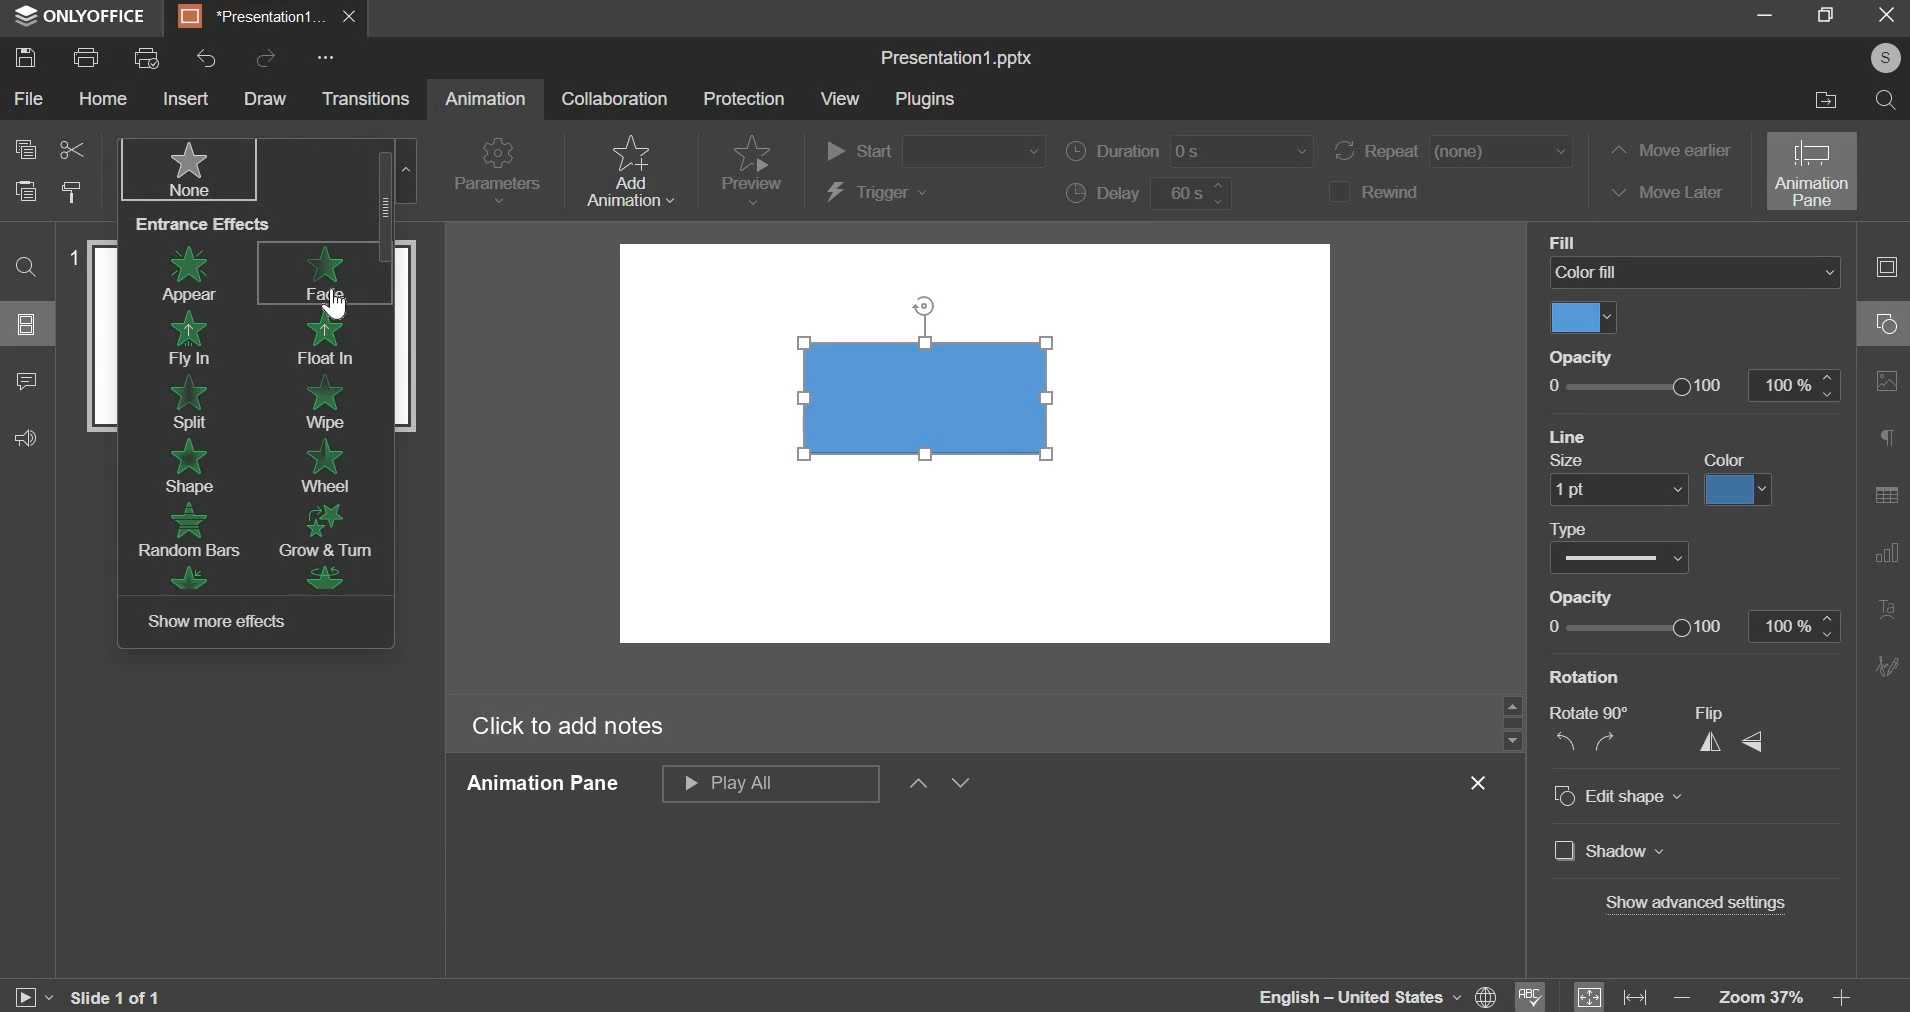 Image resolution: width=1910 pixels, height=1012 pixels. I want to click on size, so click(1573, 460).